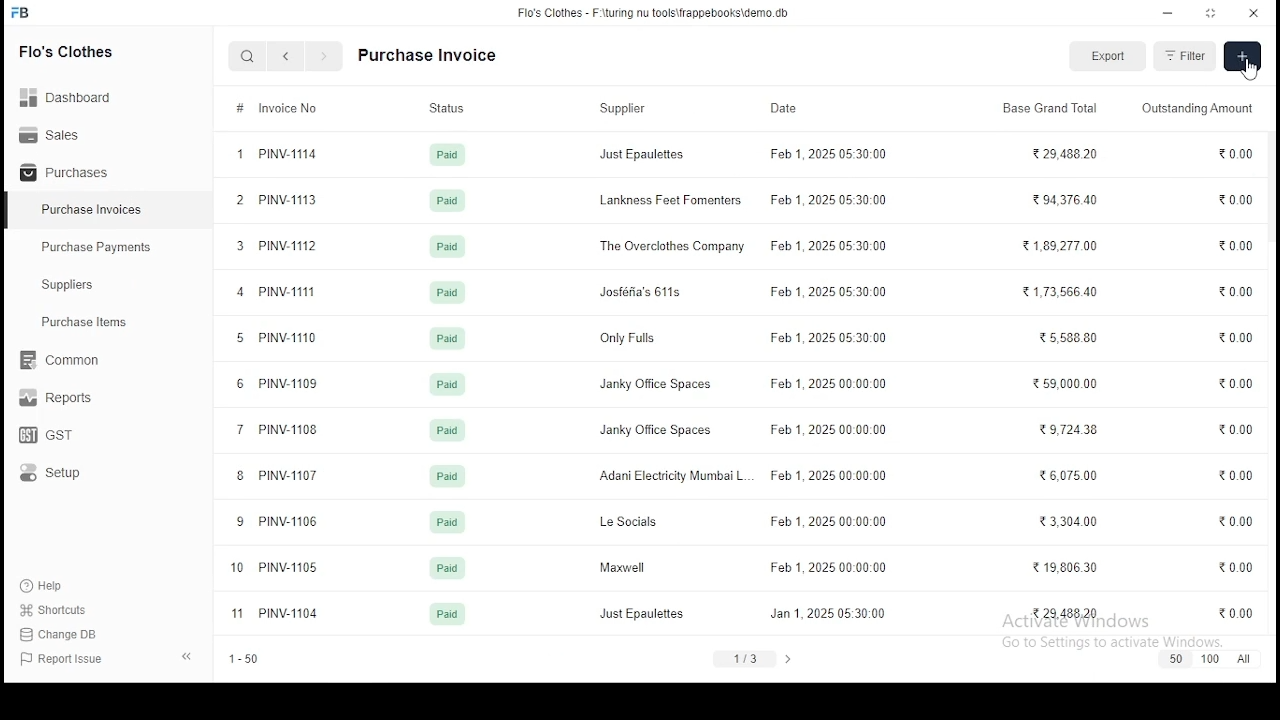  Describe the element at coordinates (831, 291) in the screenshot. I see `feb 1, 2025 05:30:00` at that location.